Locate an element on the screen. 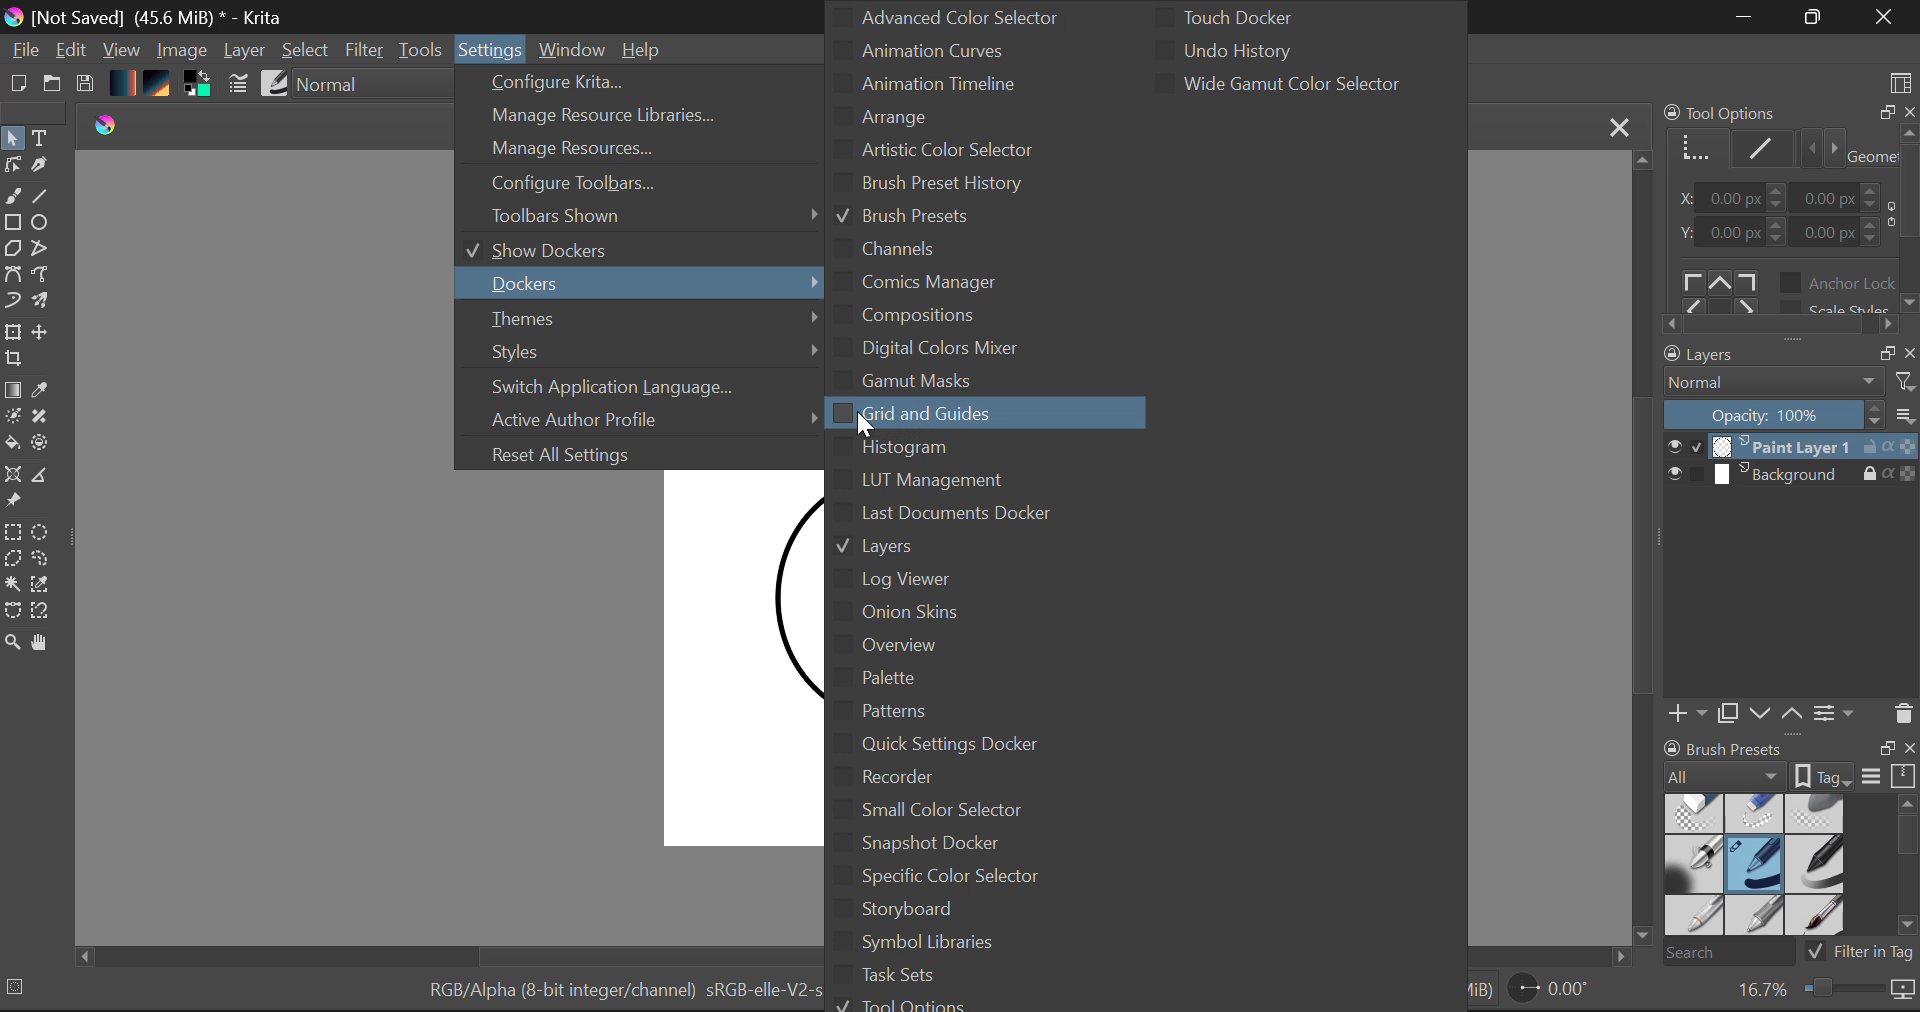  Crop is located at coordinates (16, 360).